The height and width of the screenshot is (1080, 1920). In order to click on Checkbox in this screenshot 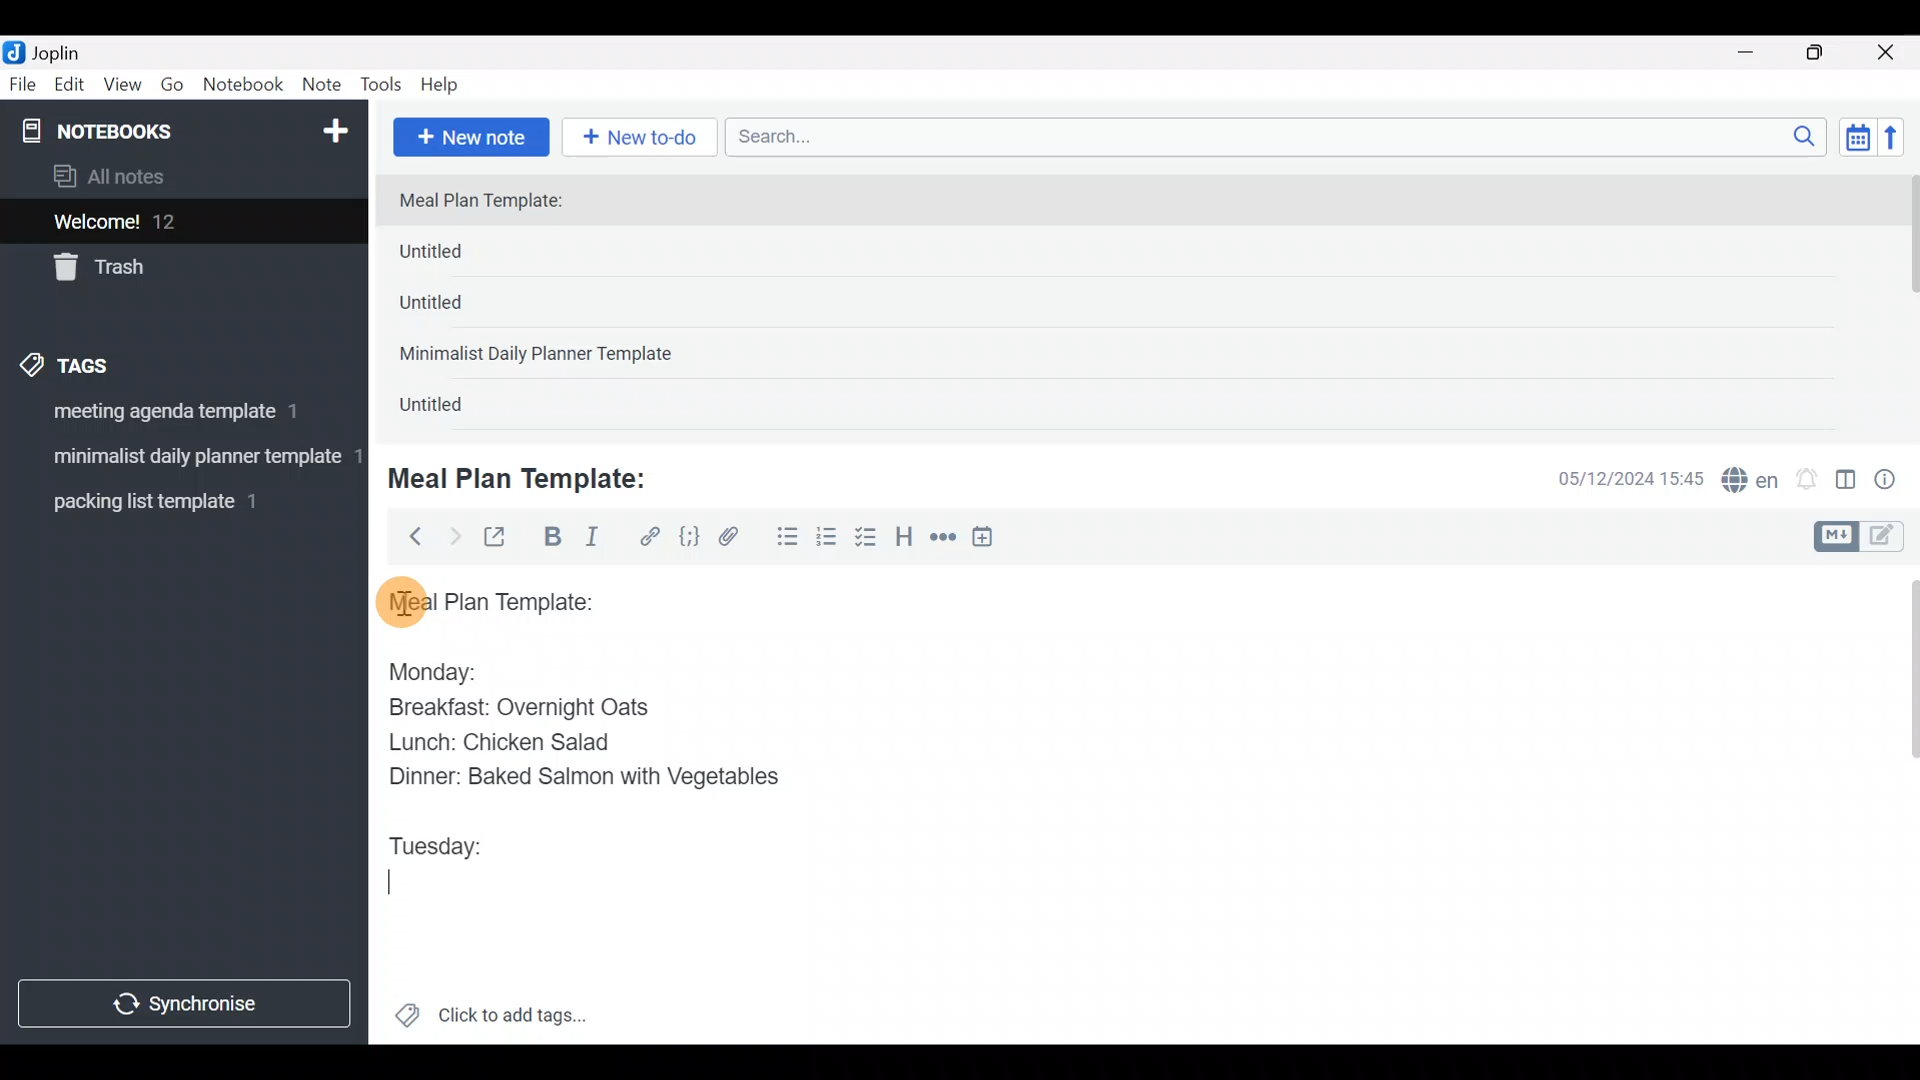, I will do `click(868, 539)`.